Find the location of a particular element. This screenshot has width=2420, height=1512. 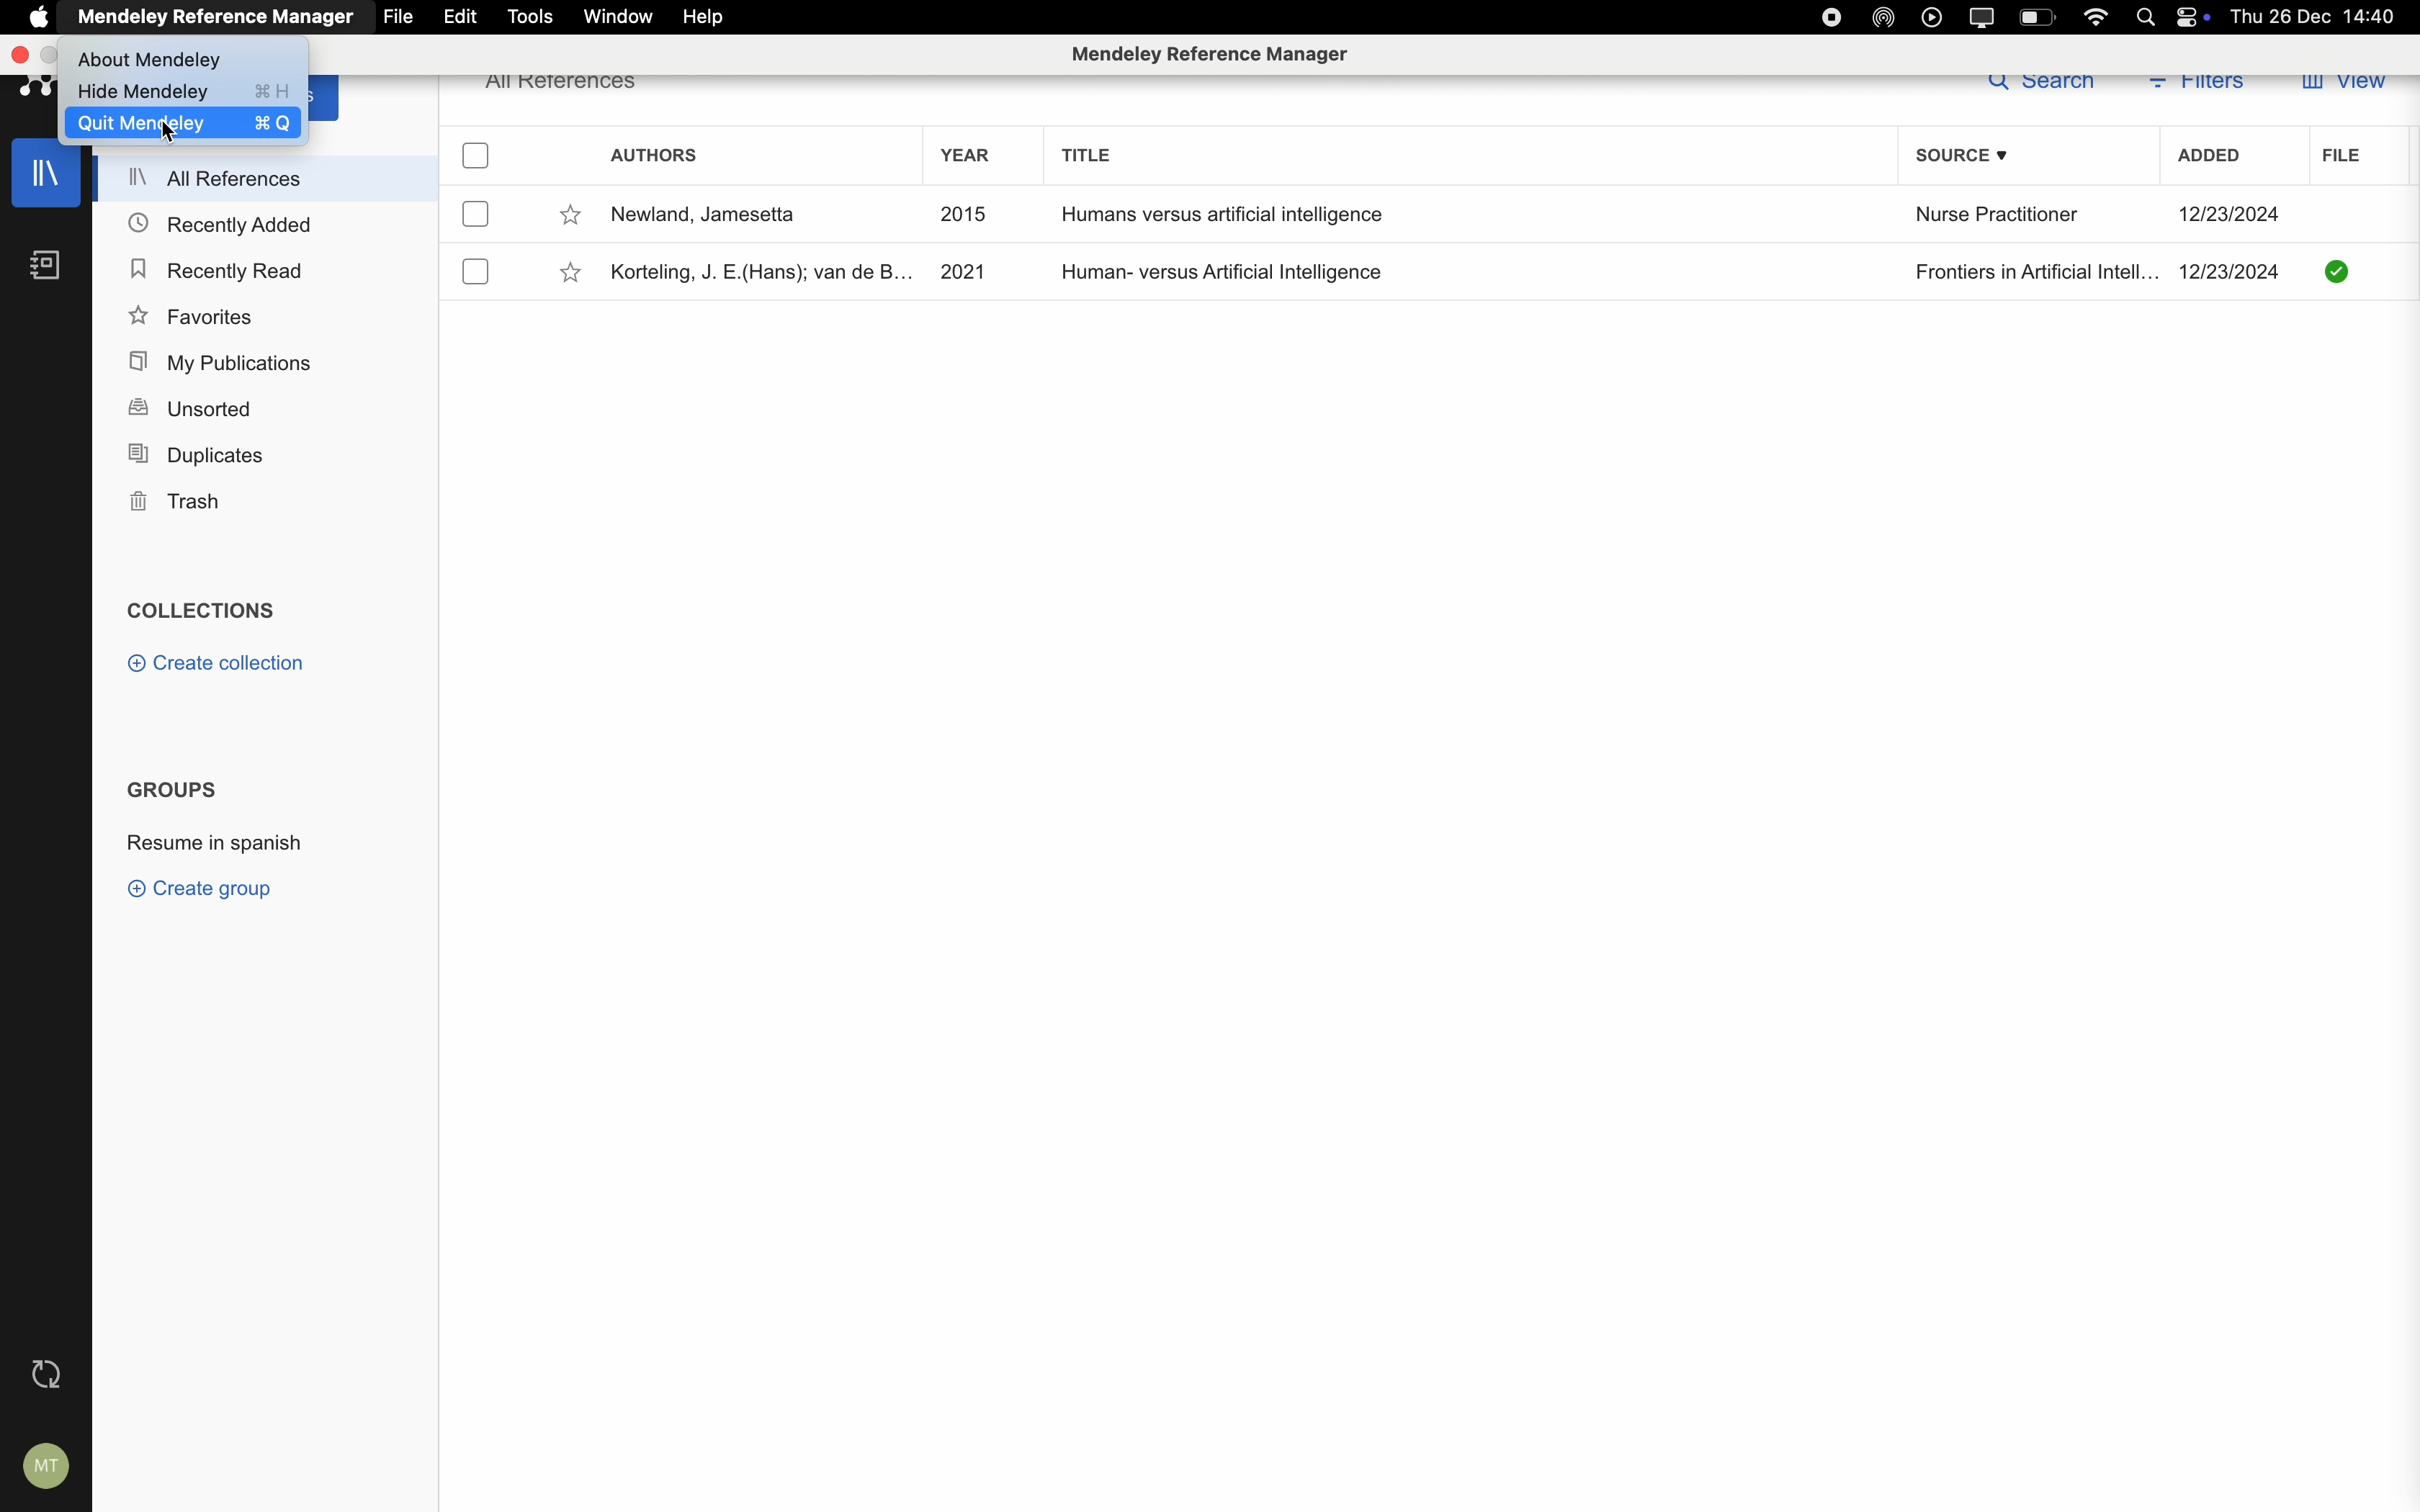

create group is located at coordinates (206, 891).